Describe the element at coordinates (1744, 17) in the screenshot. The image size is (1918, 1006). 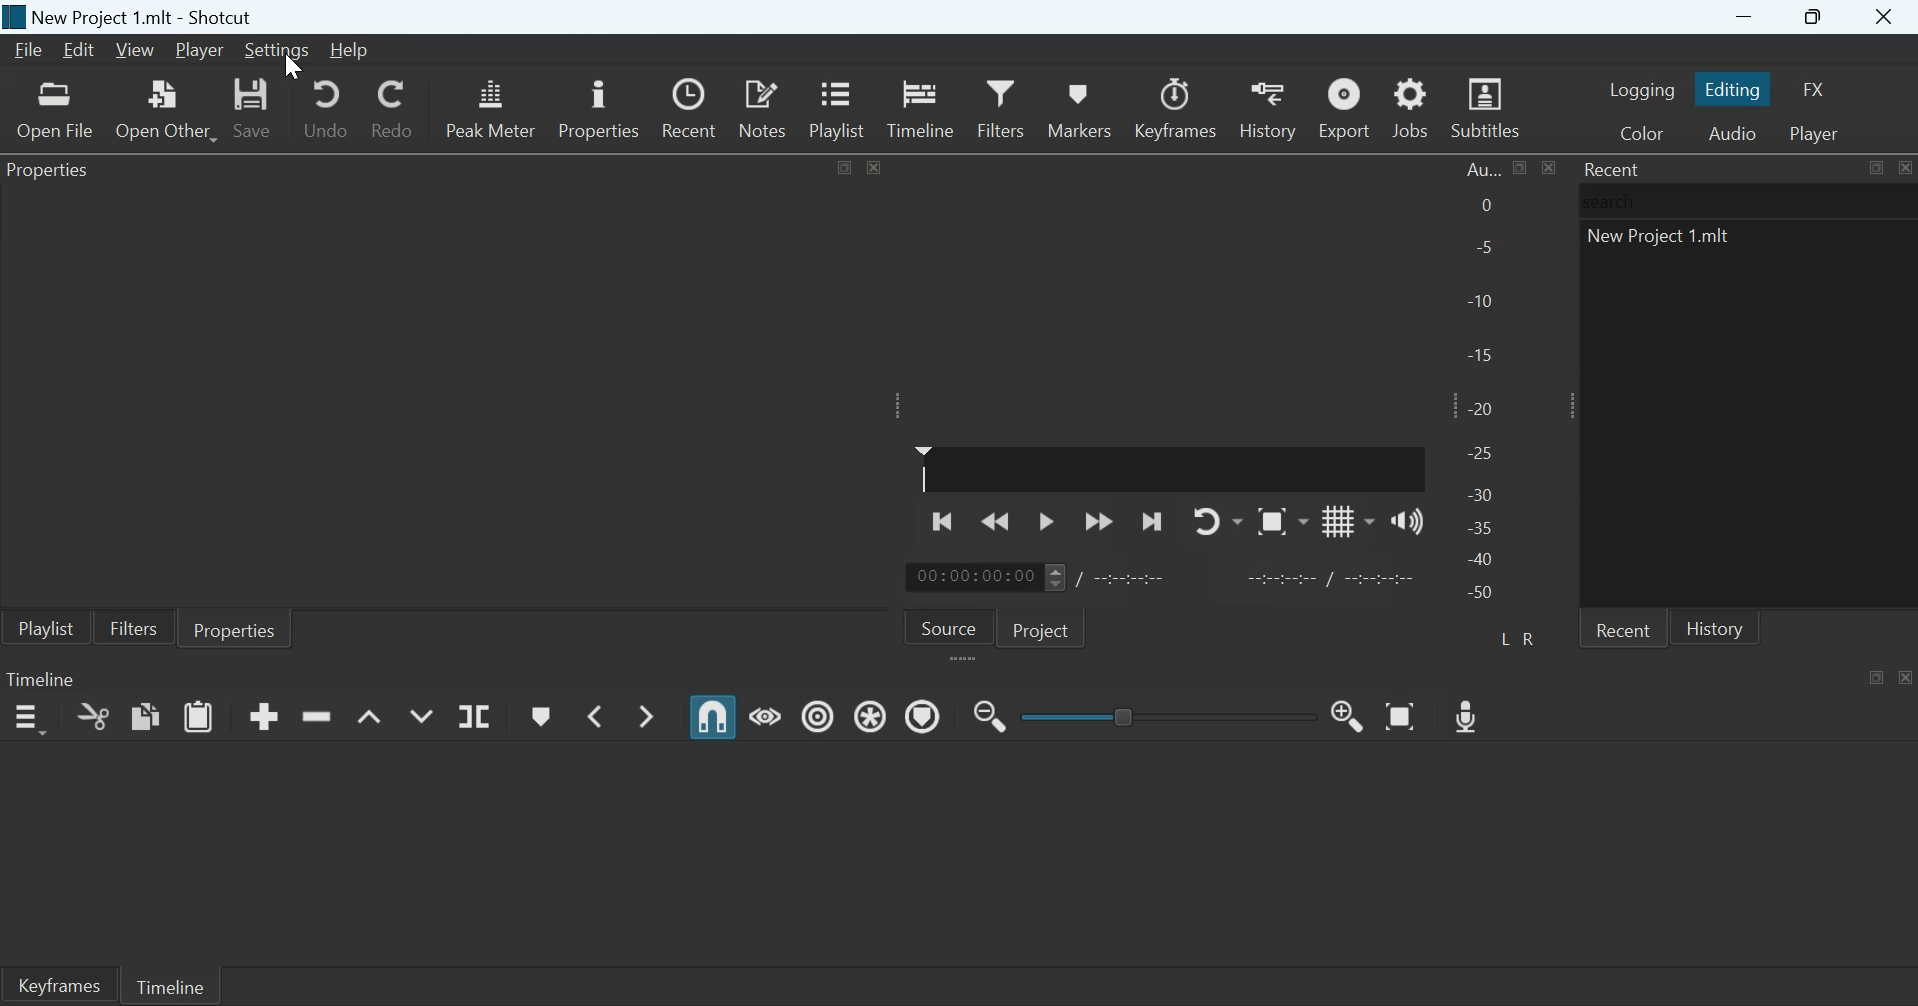
I see `Minimize` at that location.